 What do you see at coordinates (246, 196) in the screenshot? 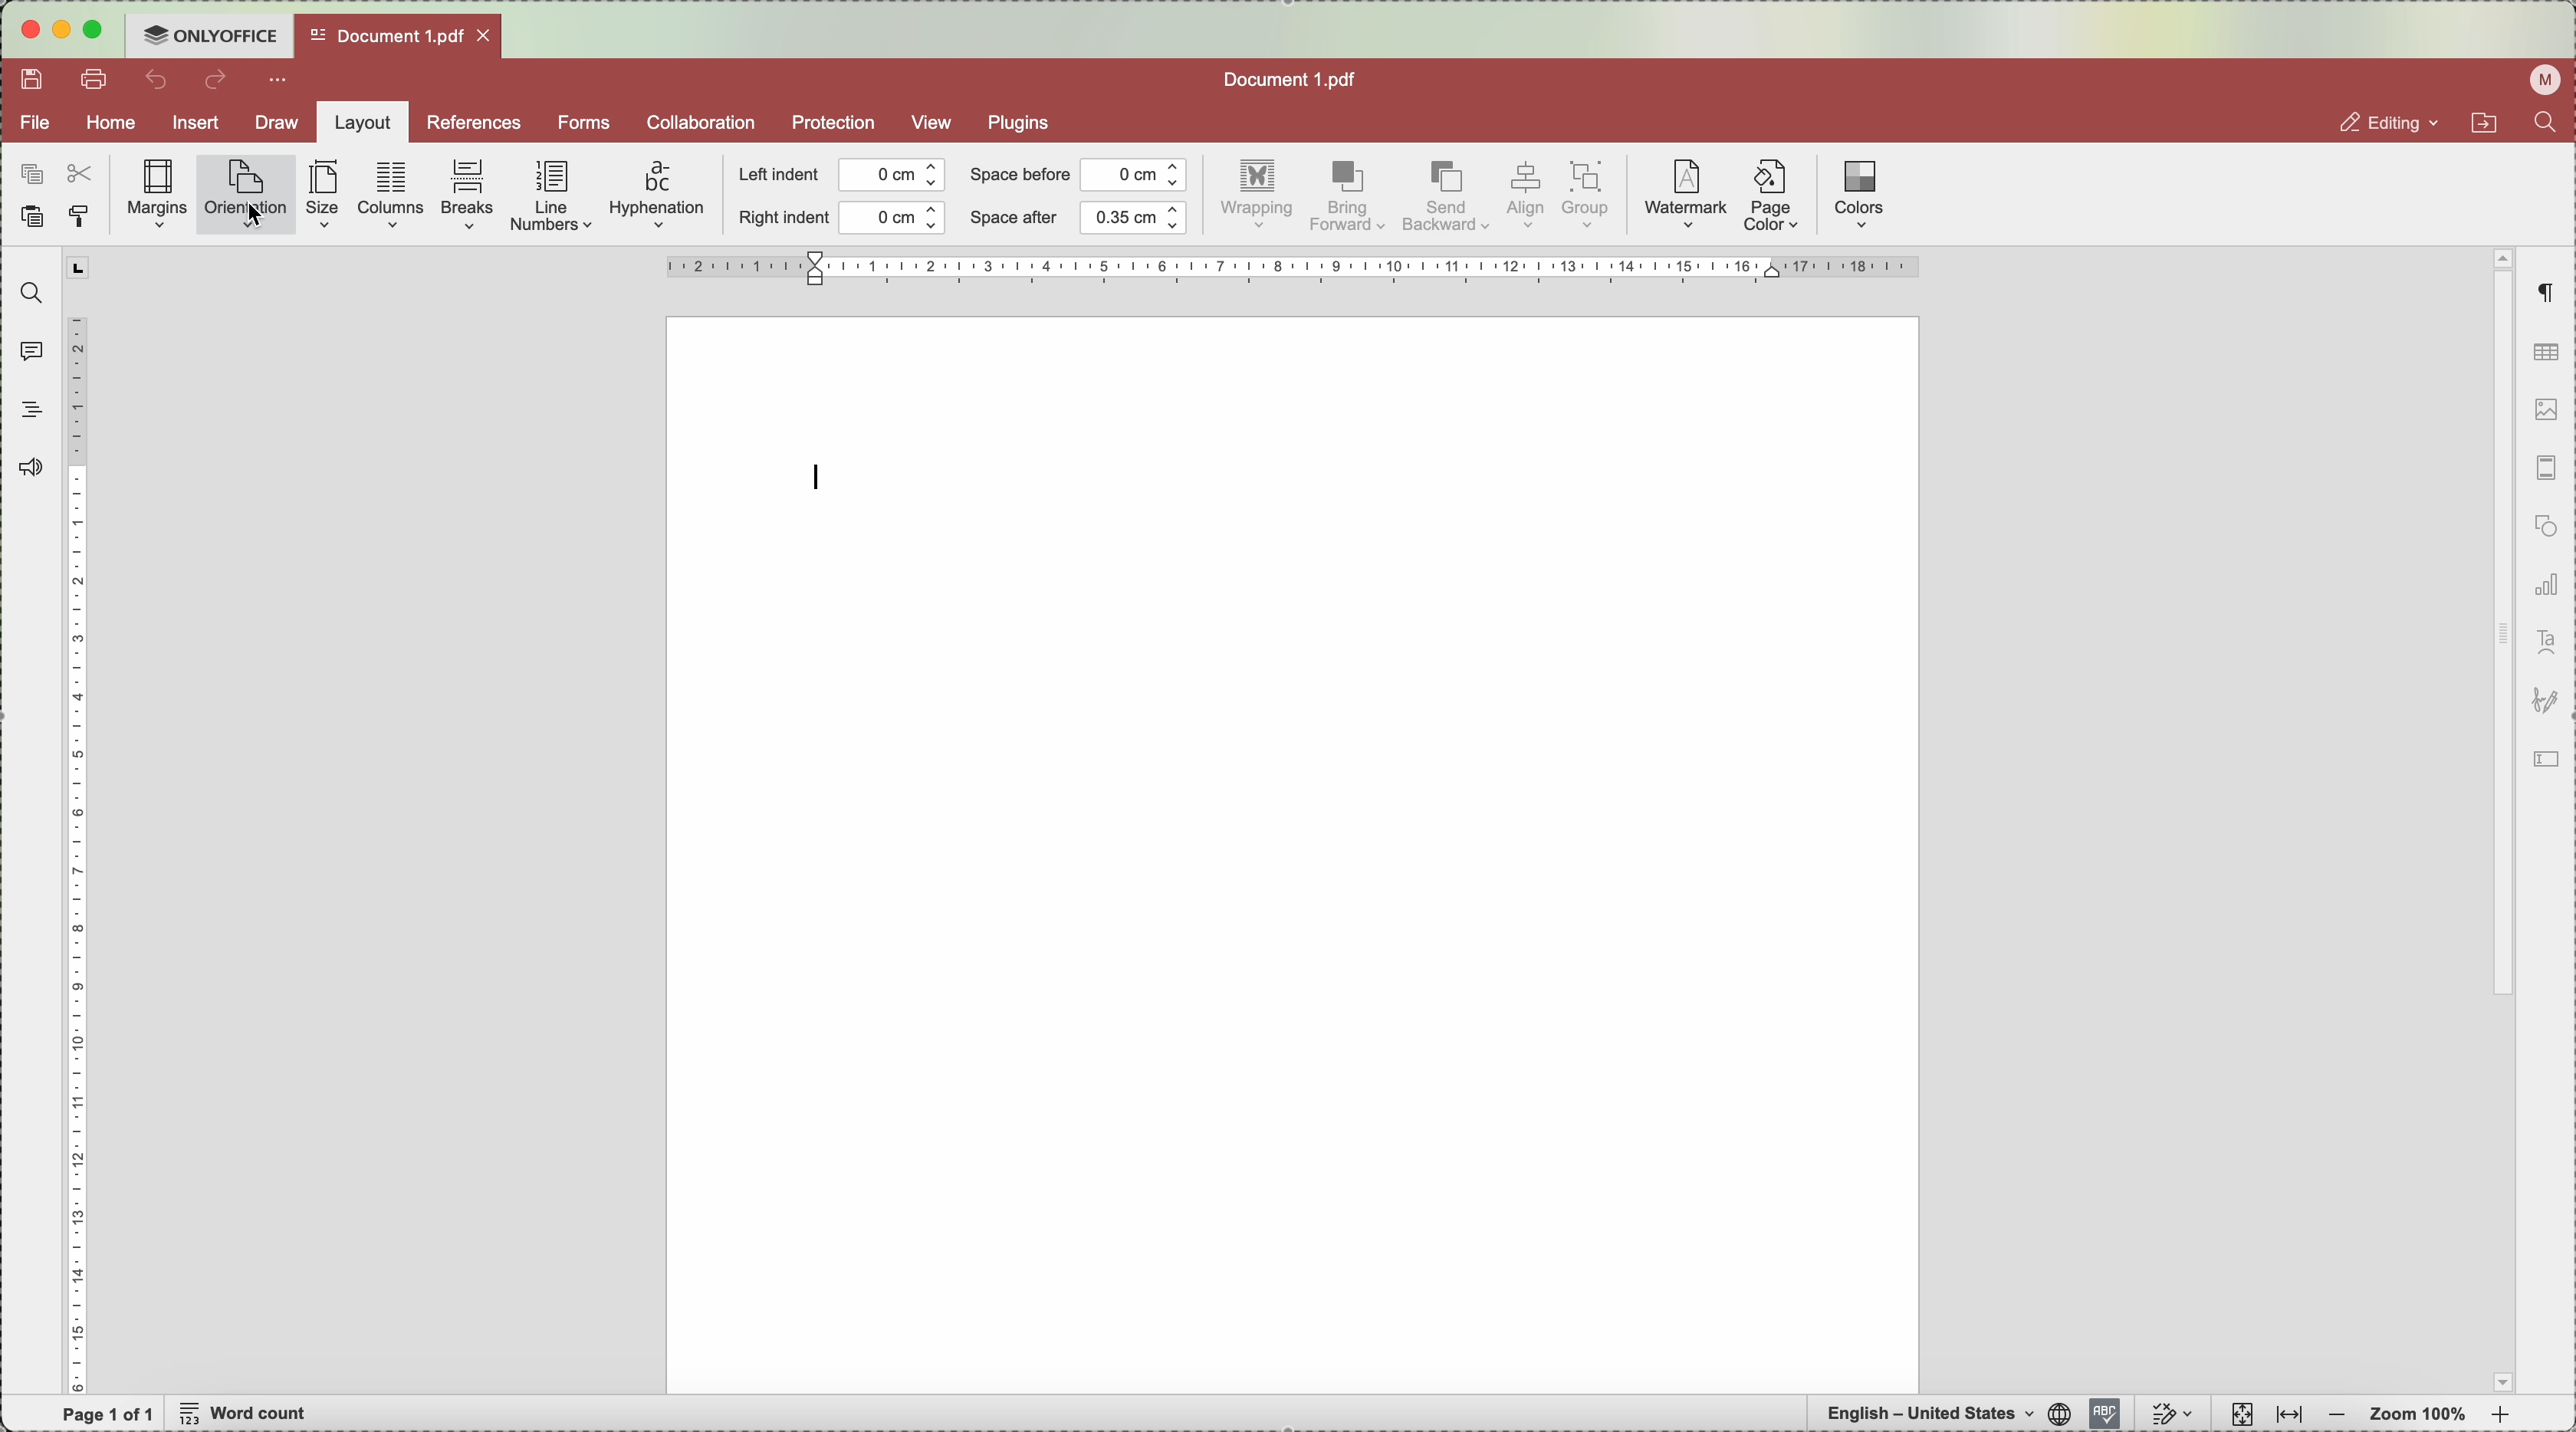
I see `orientation` at bounding box center [246, 196].